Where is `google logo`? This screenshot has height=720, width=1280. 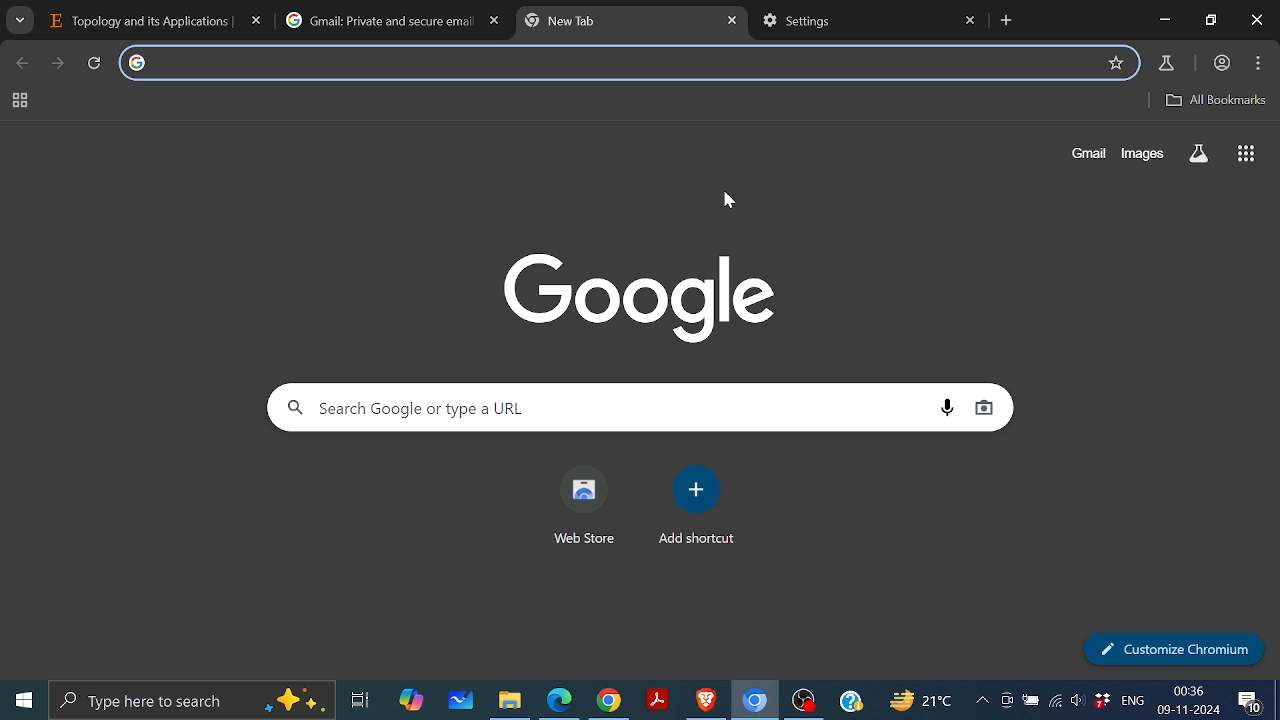
google logo is located at coordinates (138, 61).